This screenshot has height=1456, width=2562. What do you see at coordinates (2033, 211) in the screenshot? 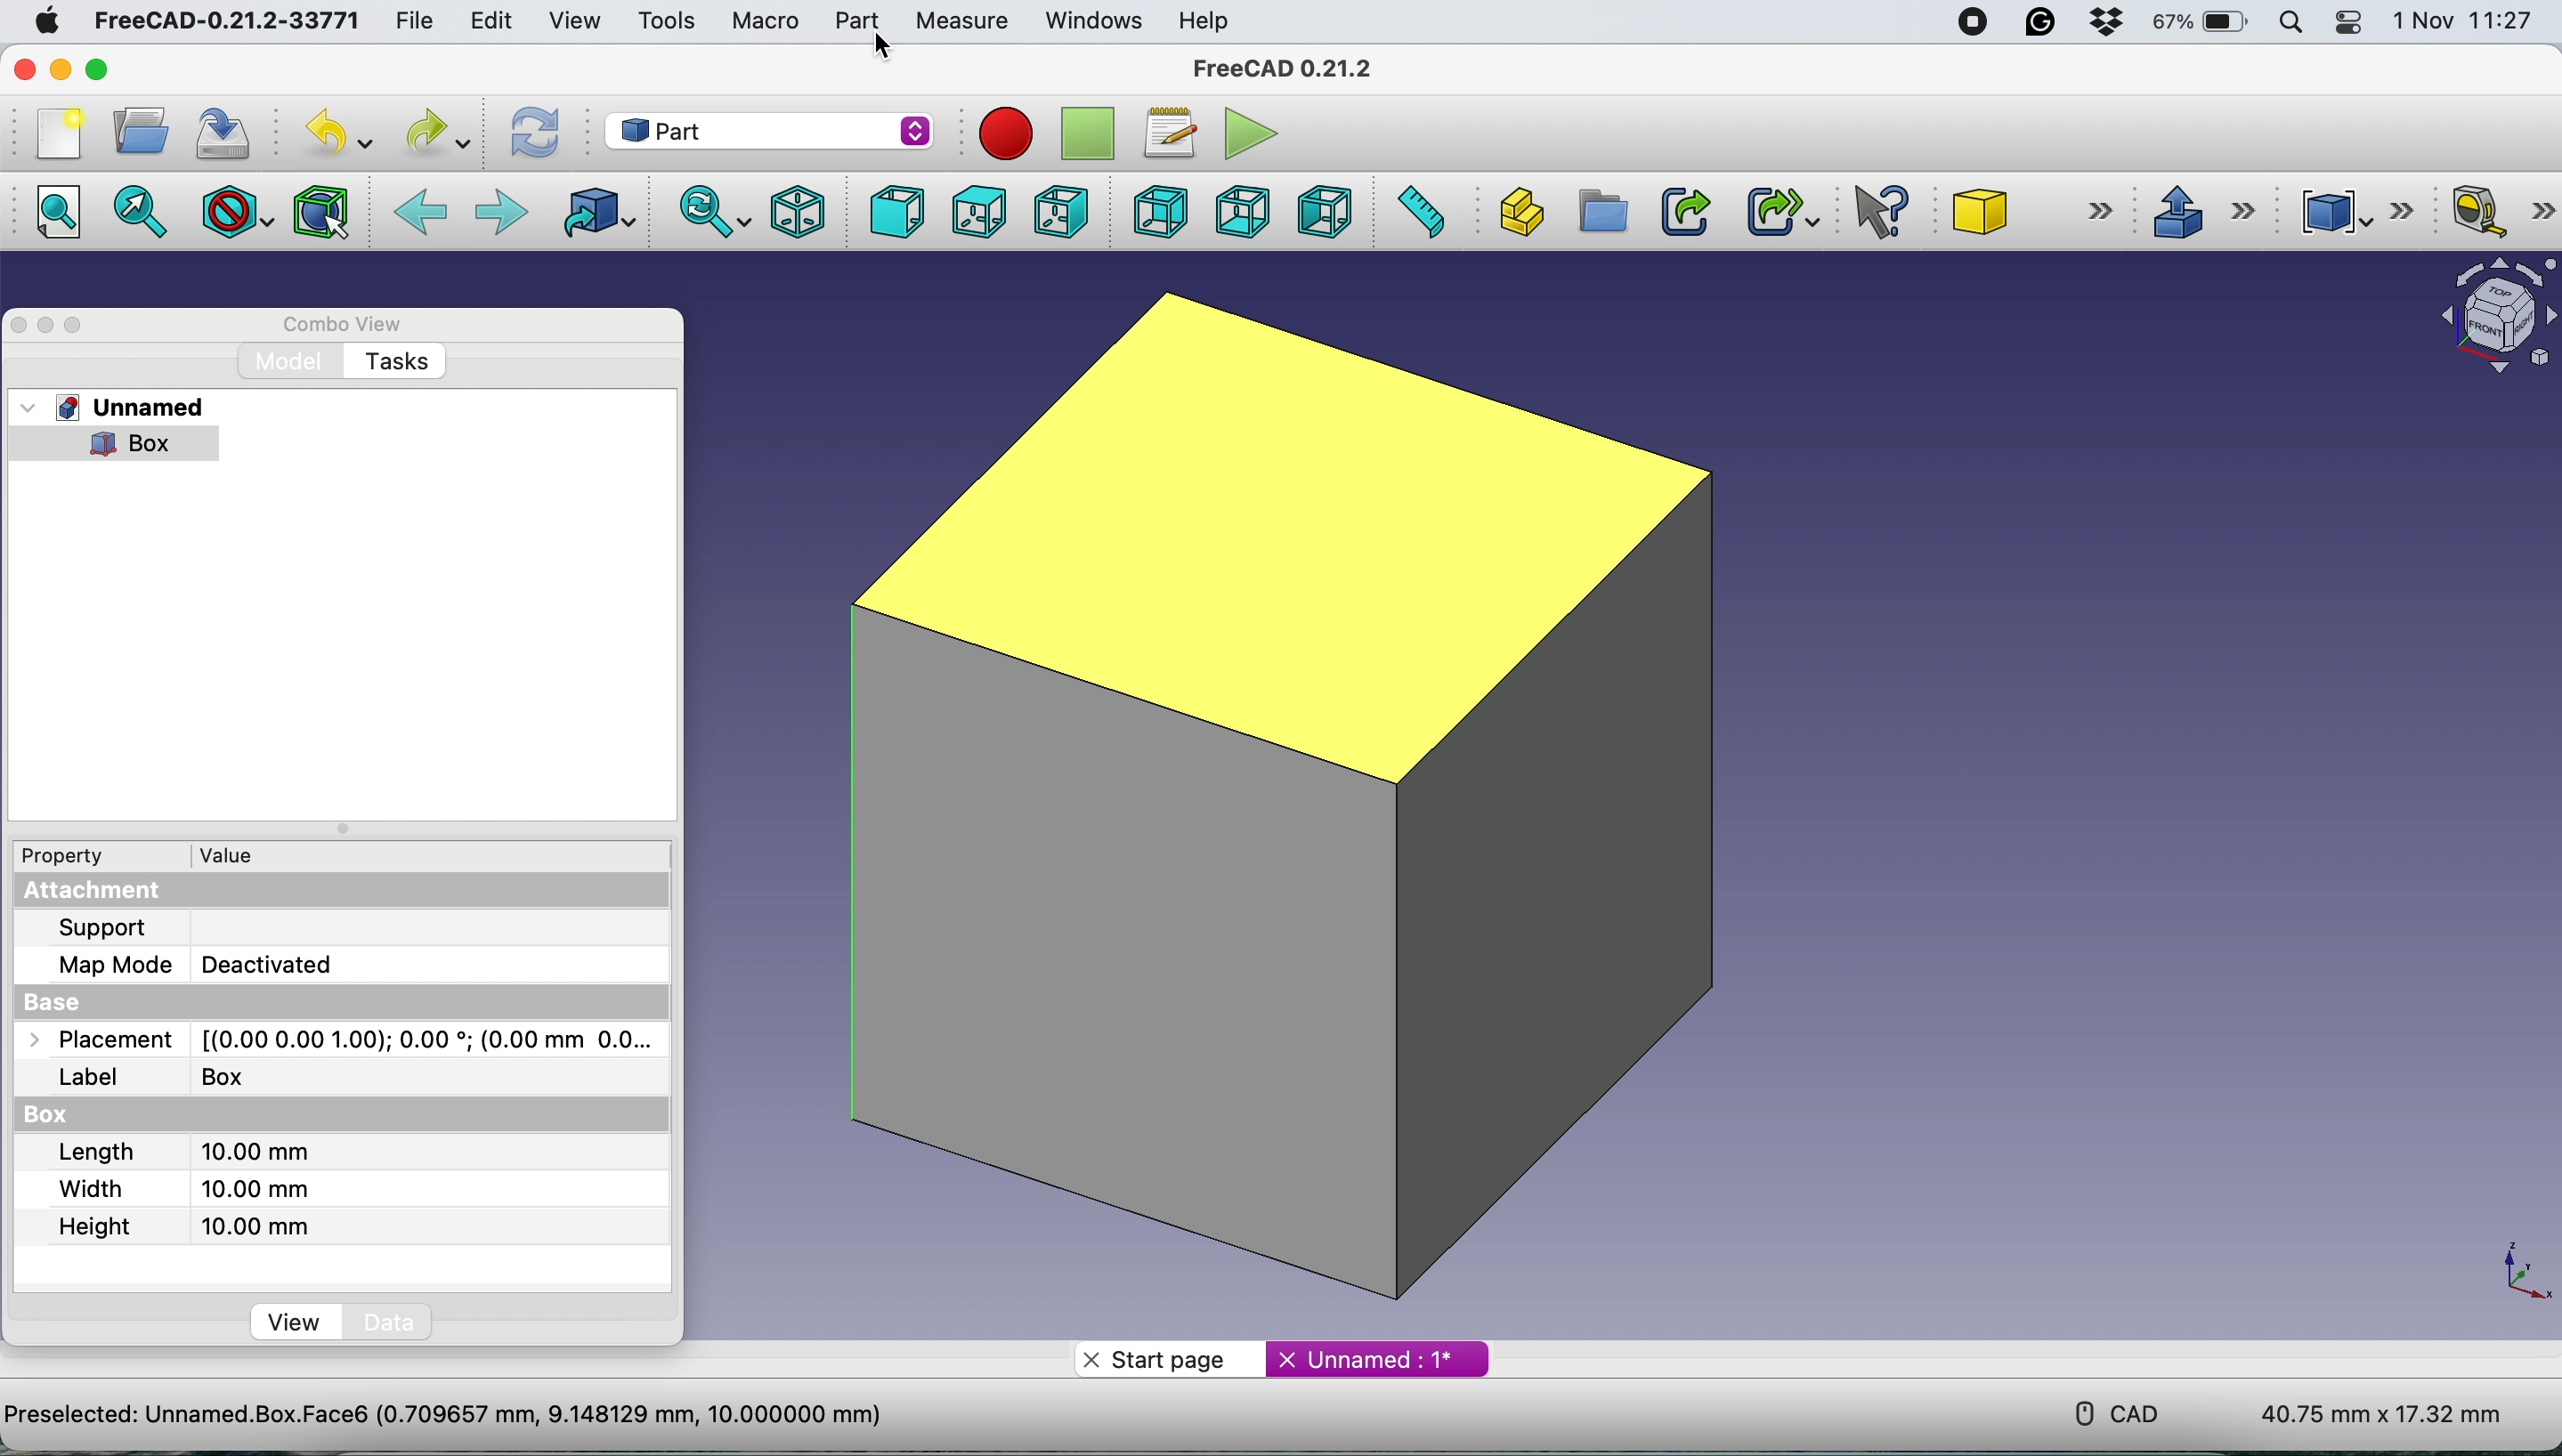
I see `sube` at bounding box center [2033, 211].